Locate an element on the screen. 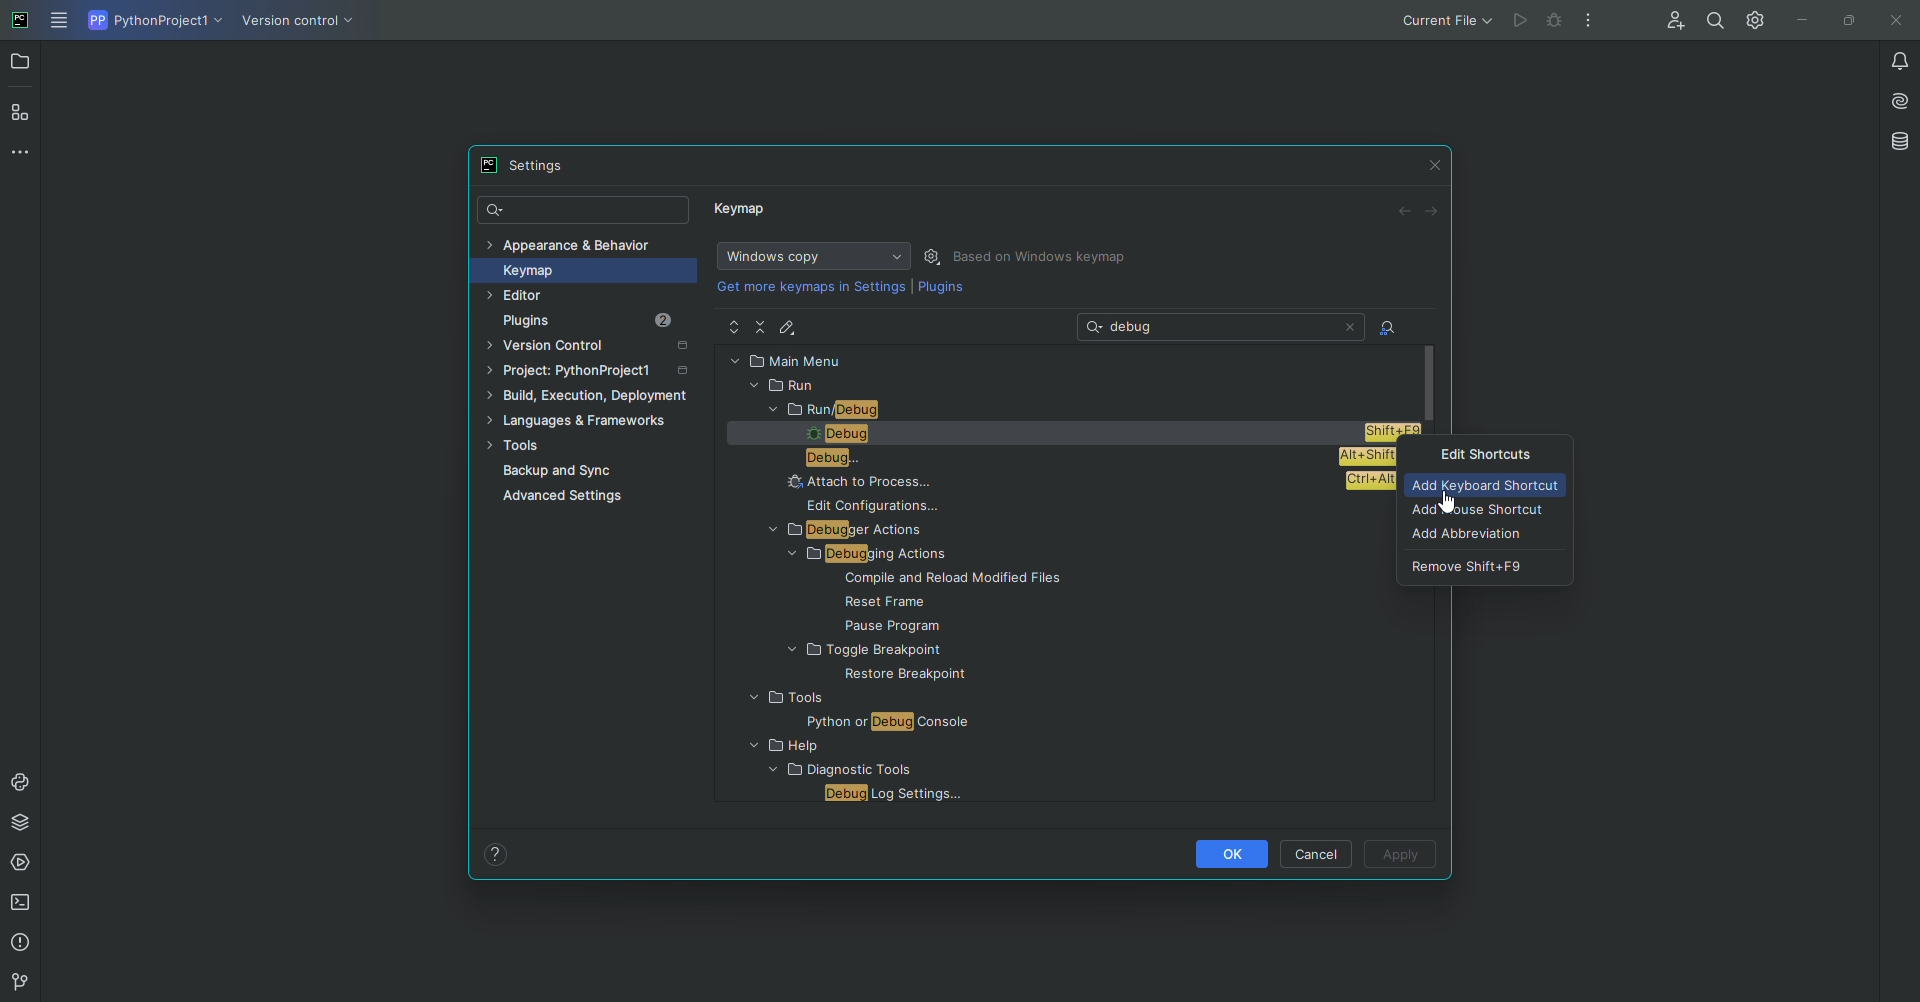 Image resolution: width=1920 pixels, height=1002 pixels. ATTACH TO PROCESS is located at coordinates (1061, 481).